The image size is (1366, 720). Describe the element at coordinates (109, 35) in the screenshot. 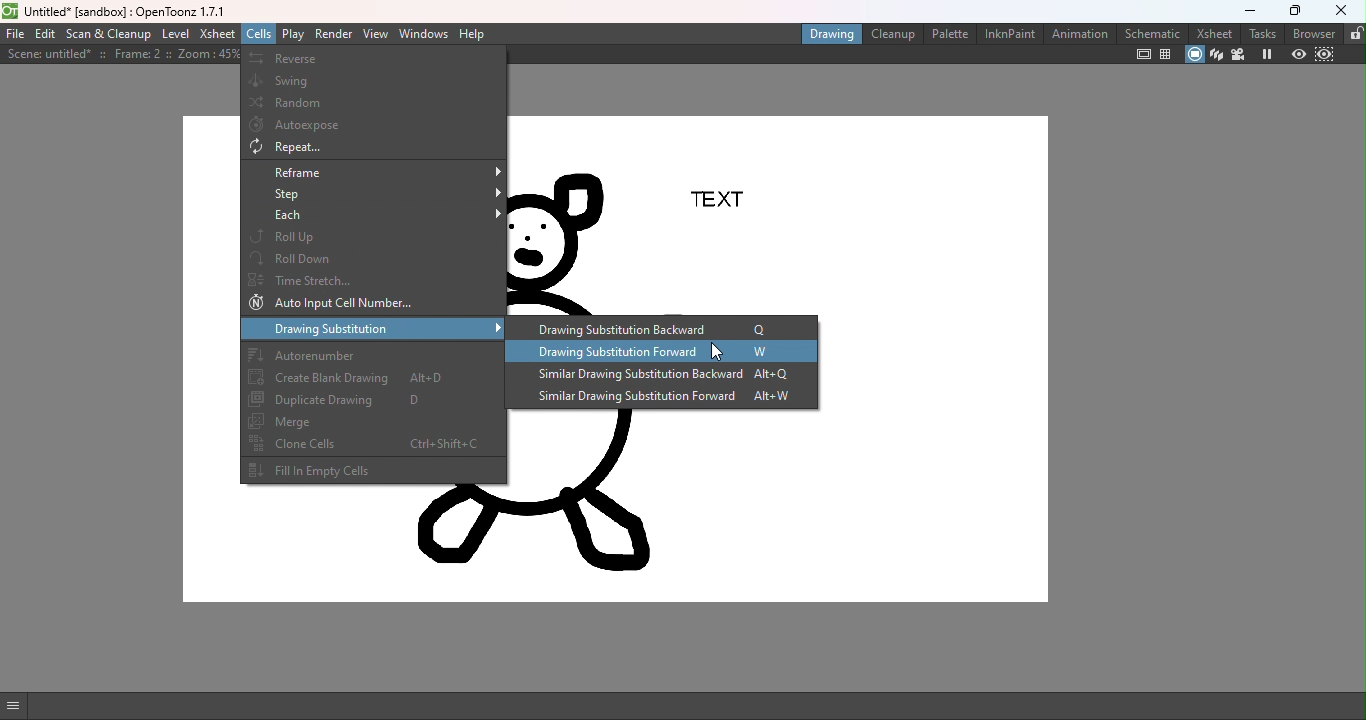

I see `Scan & Cleanup` at that location.